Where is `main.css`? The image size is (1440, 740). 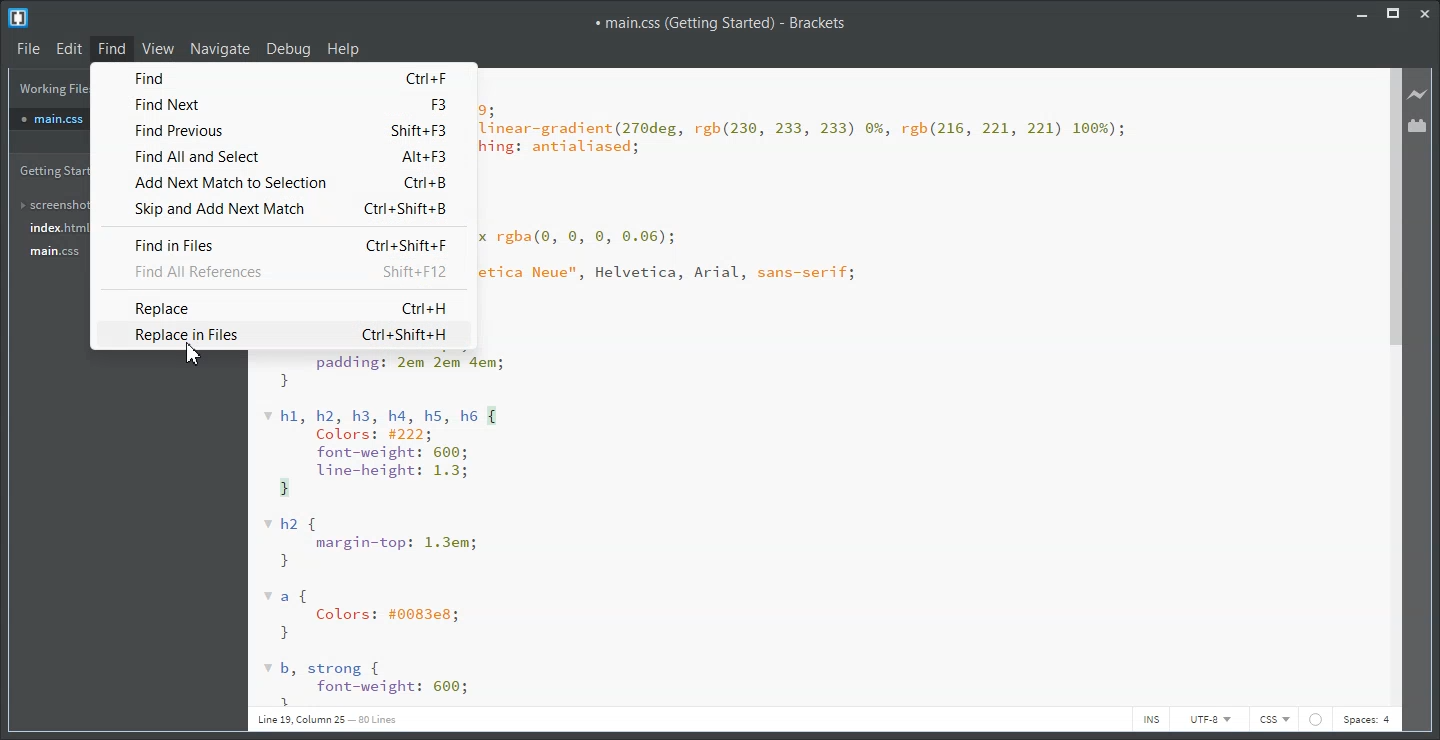
main.css is located at coordinates (49, 119).